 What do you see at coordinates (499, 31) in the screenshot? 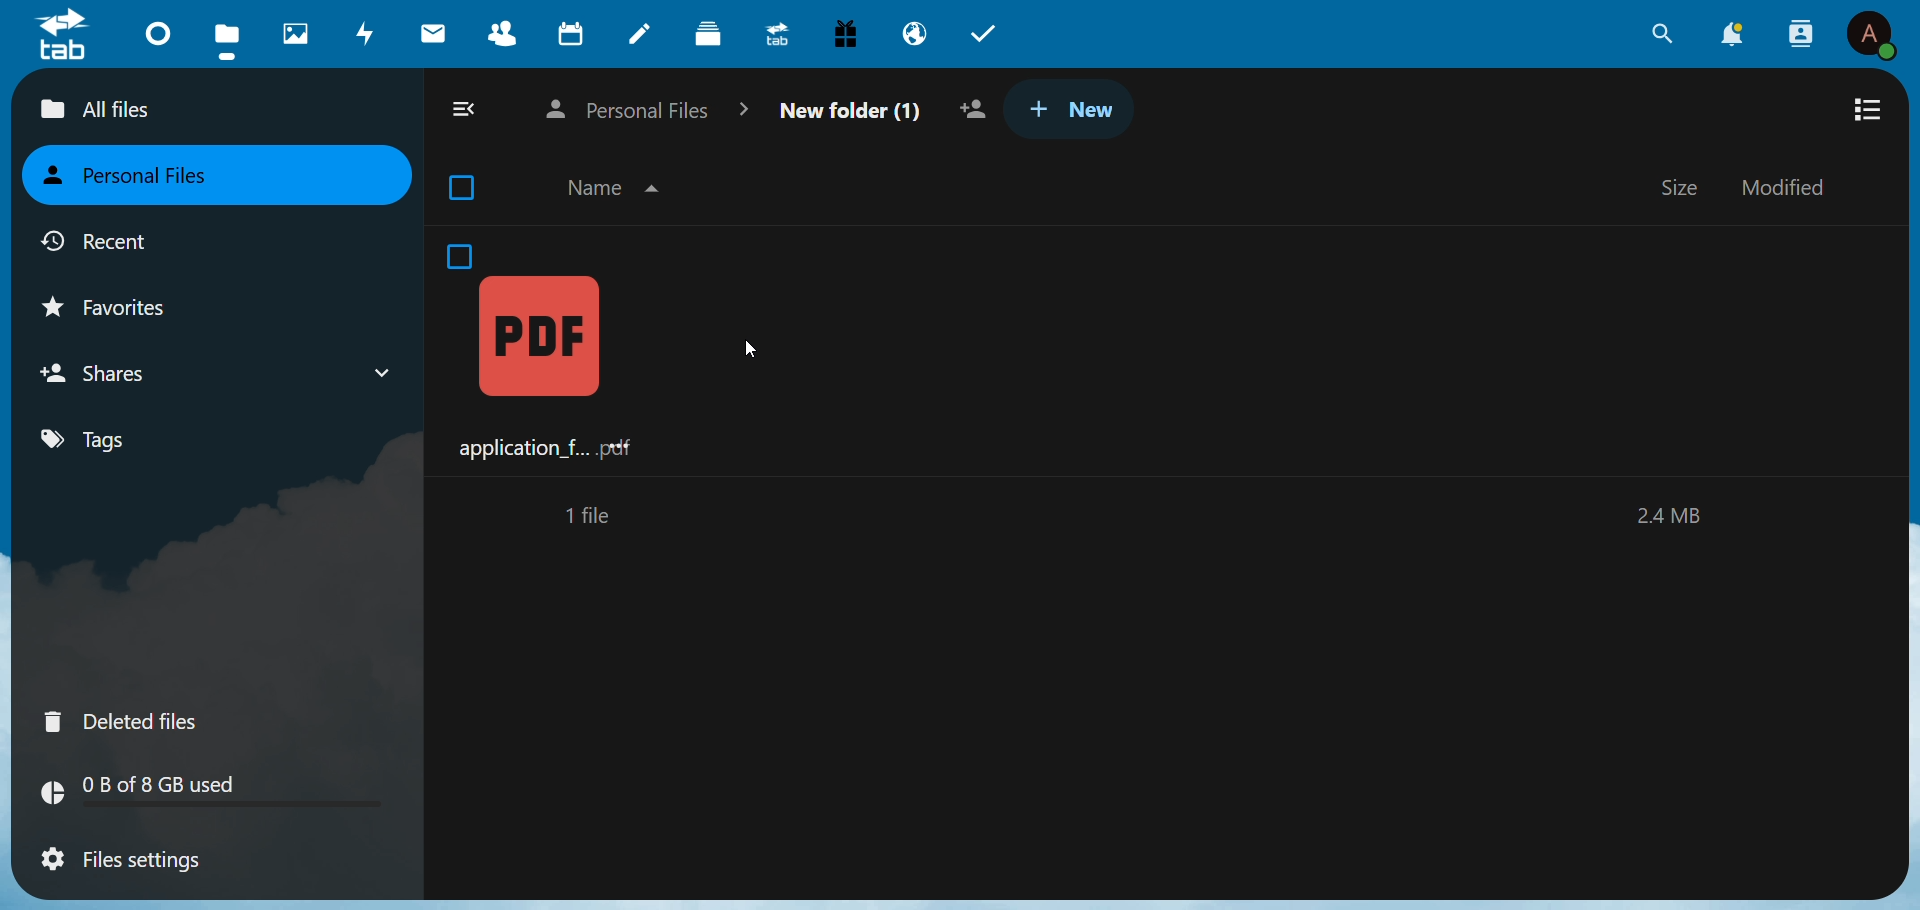
I see `contact` at bounding box center [499, 31].